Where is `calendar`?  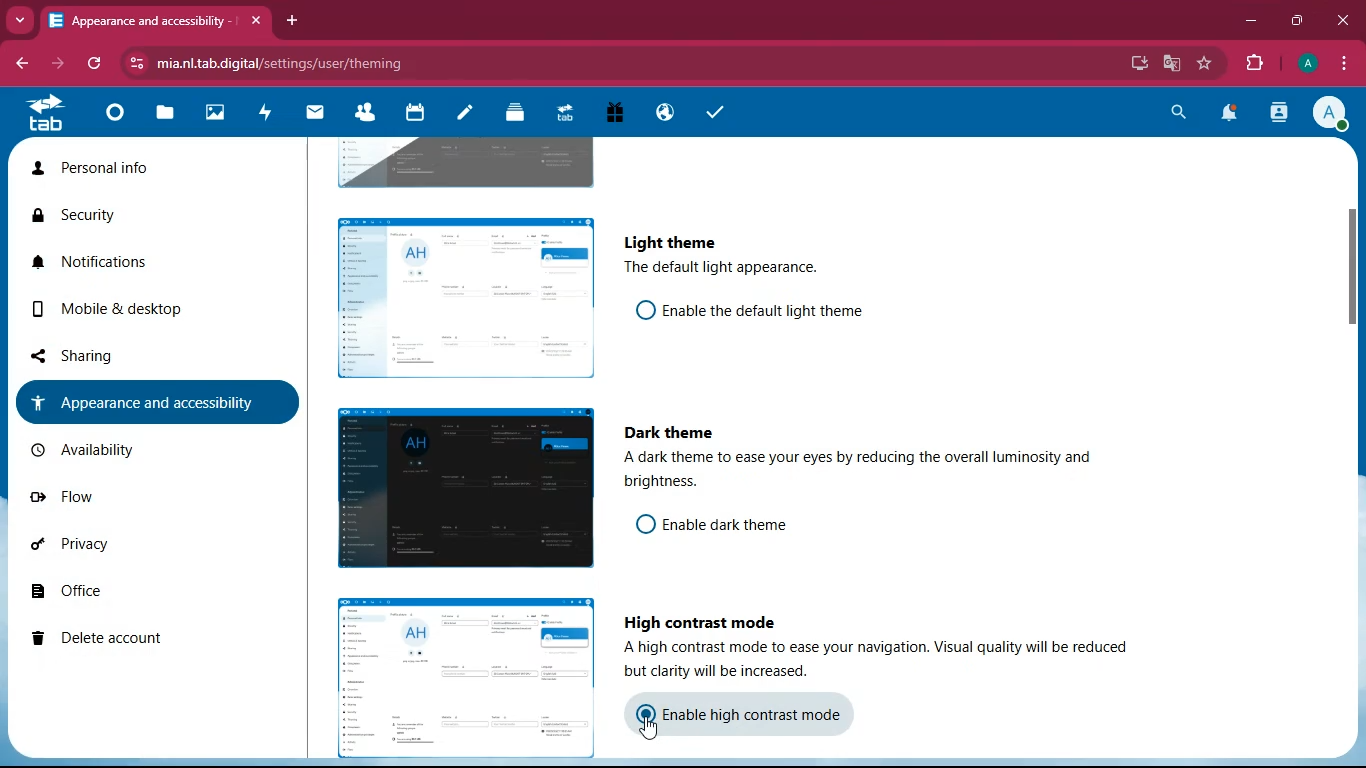
calendar is located at coordinates (412, 115).